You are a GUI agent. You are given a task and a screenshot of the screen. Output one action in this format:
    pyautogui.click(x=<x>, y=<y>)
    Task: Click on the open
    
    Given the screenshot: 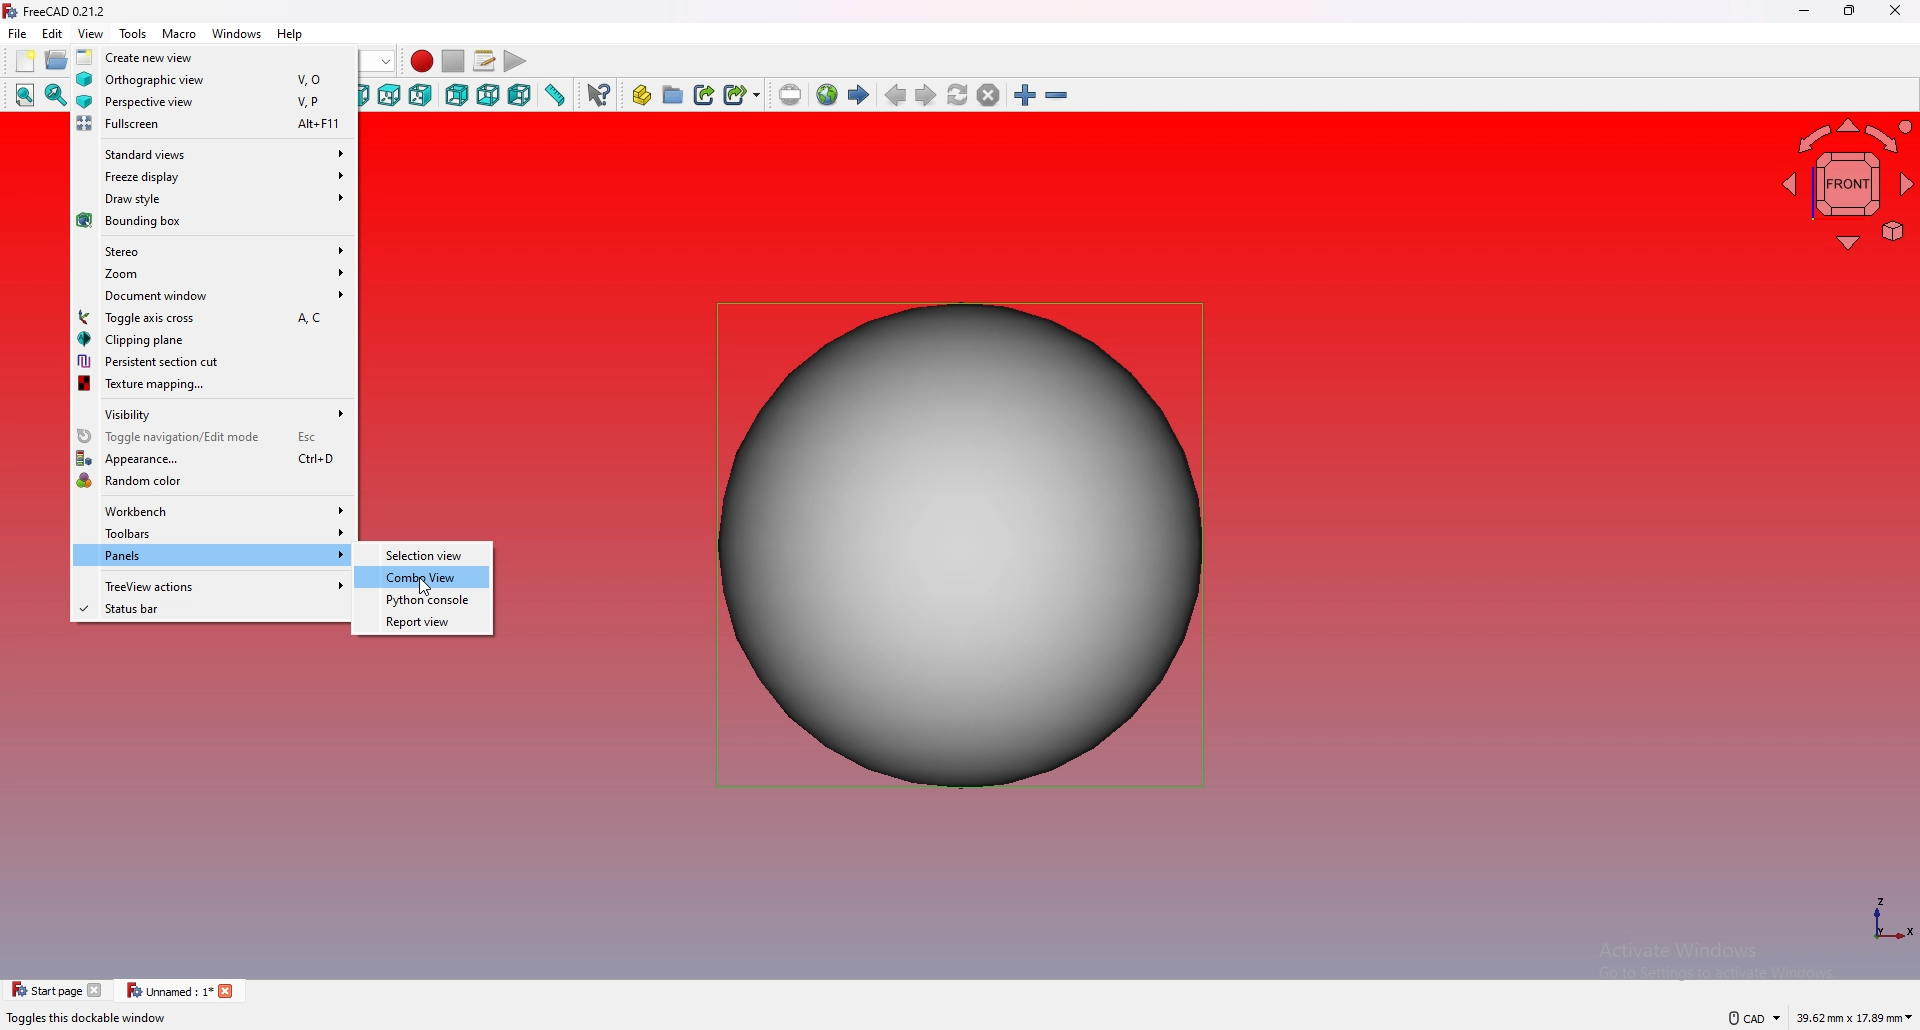 What is the action you would take?
    pyautogui.click(x=57, y=61)
    